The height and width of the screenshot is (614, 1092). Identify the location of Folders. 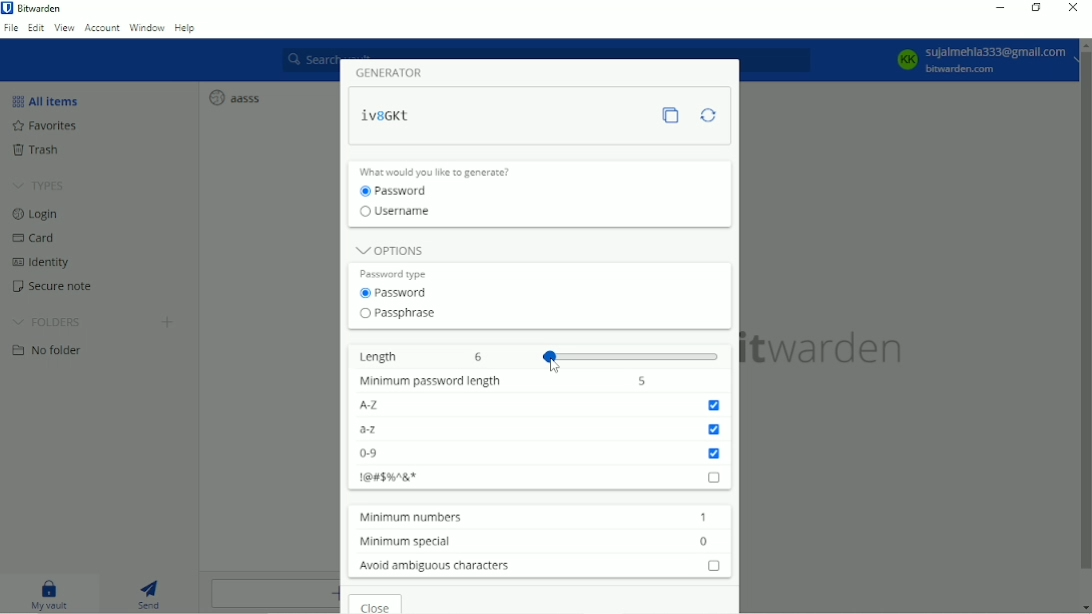
(50, 322).